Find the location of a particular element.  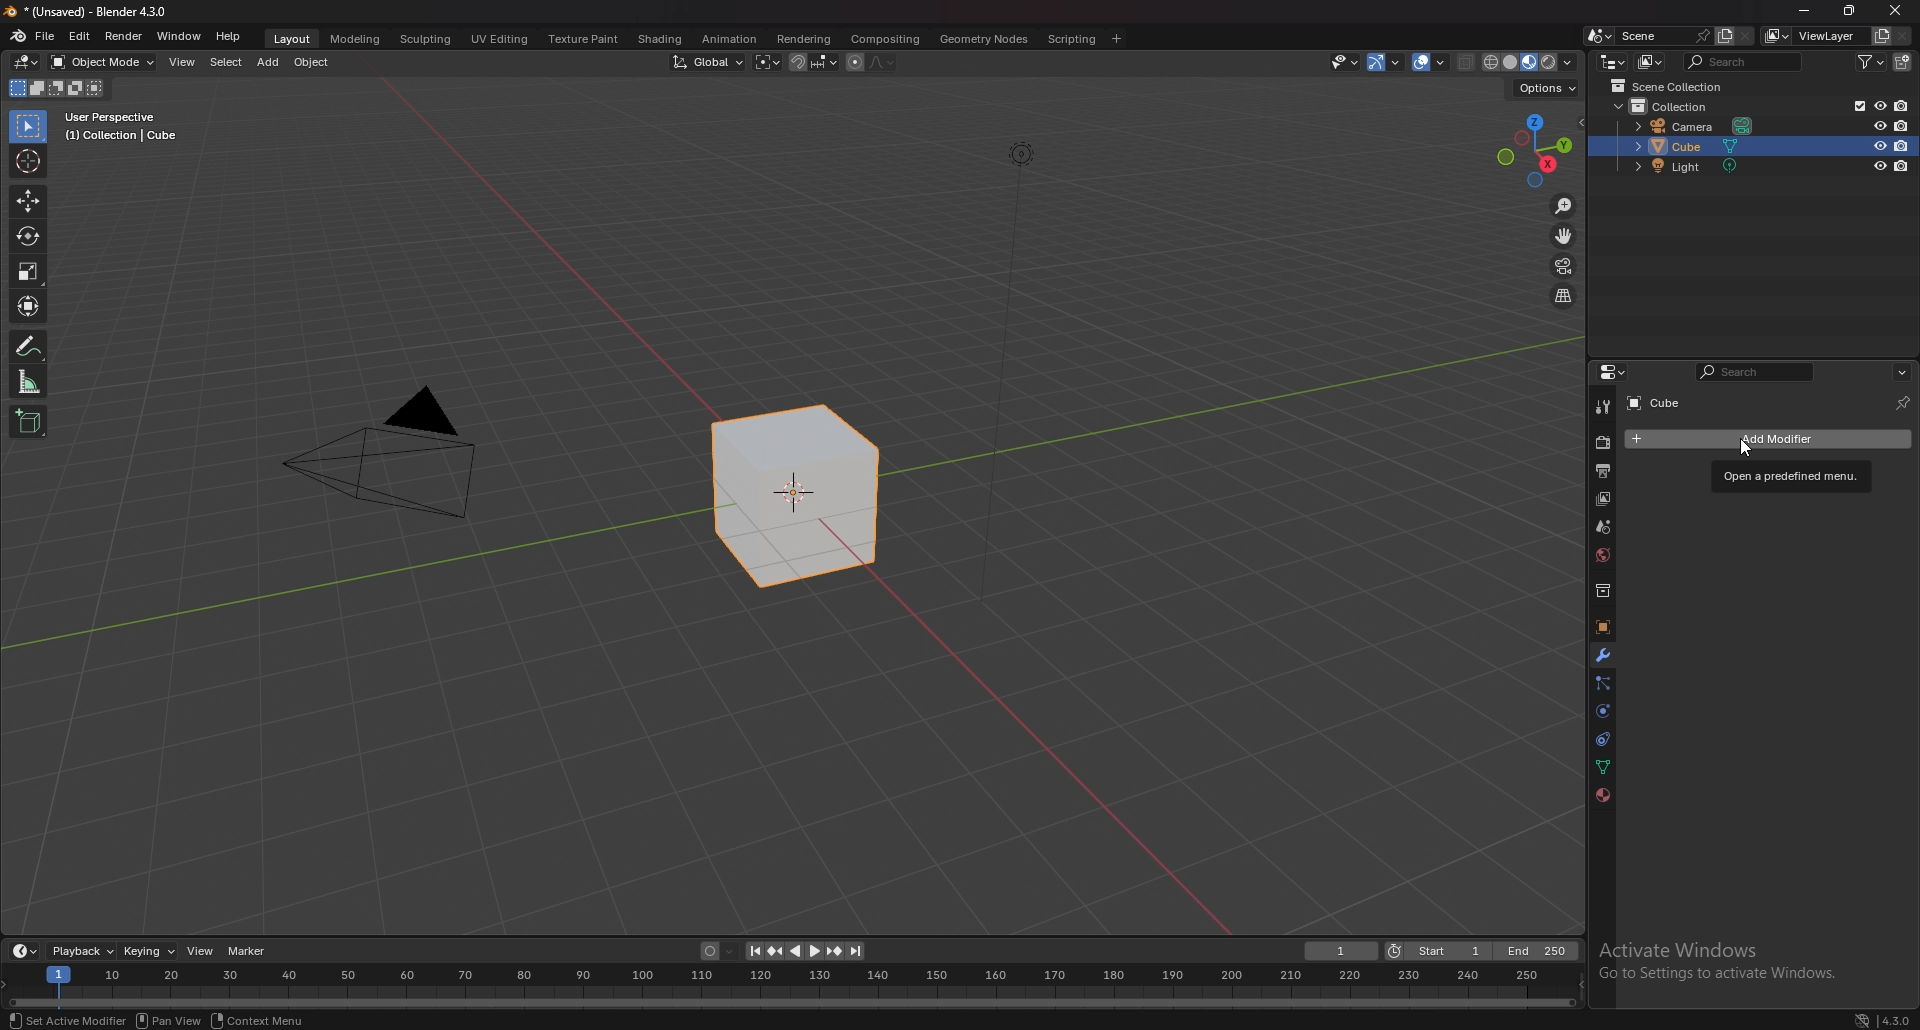

set active modifier is located at coordinates (67, 1021).